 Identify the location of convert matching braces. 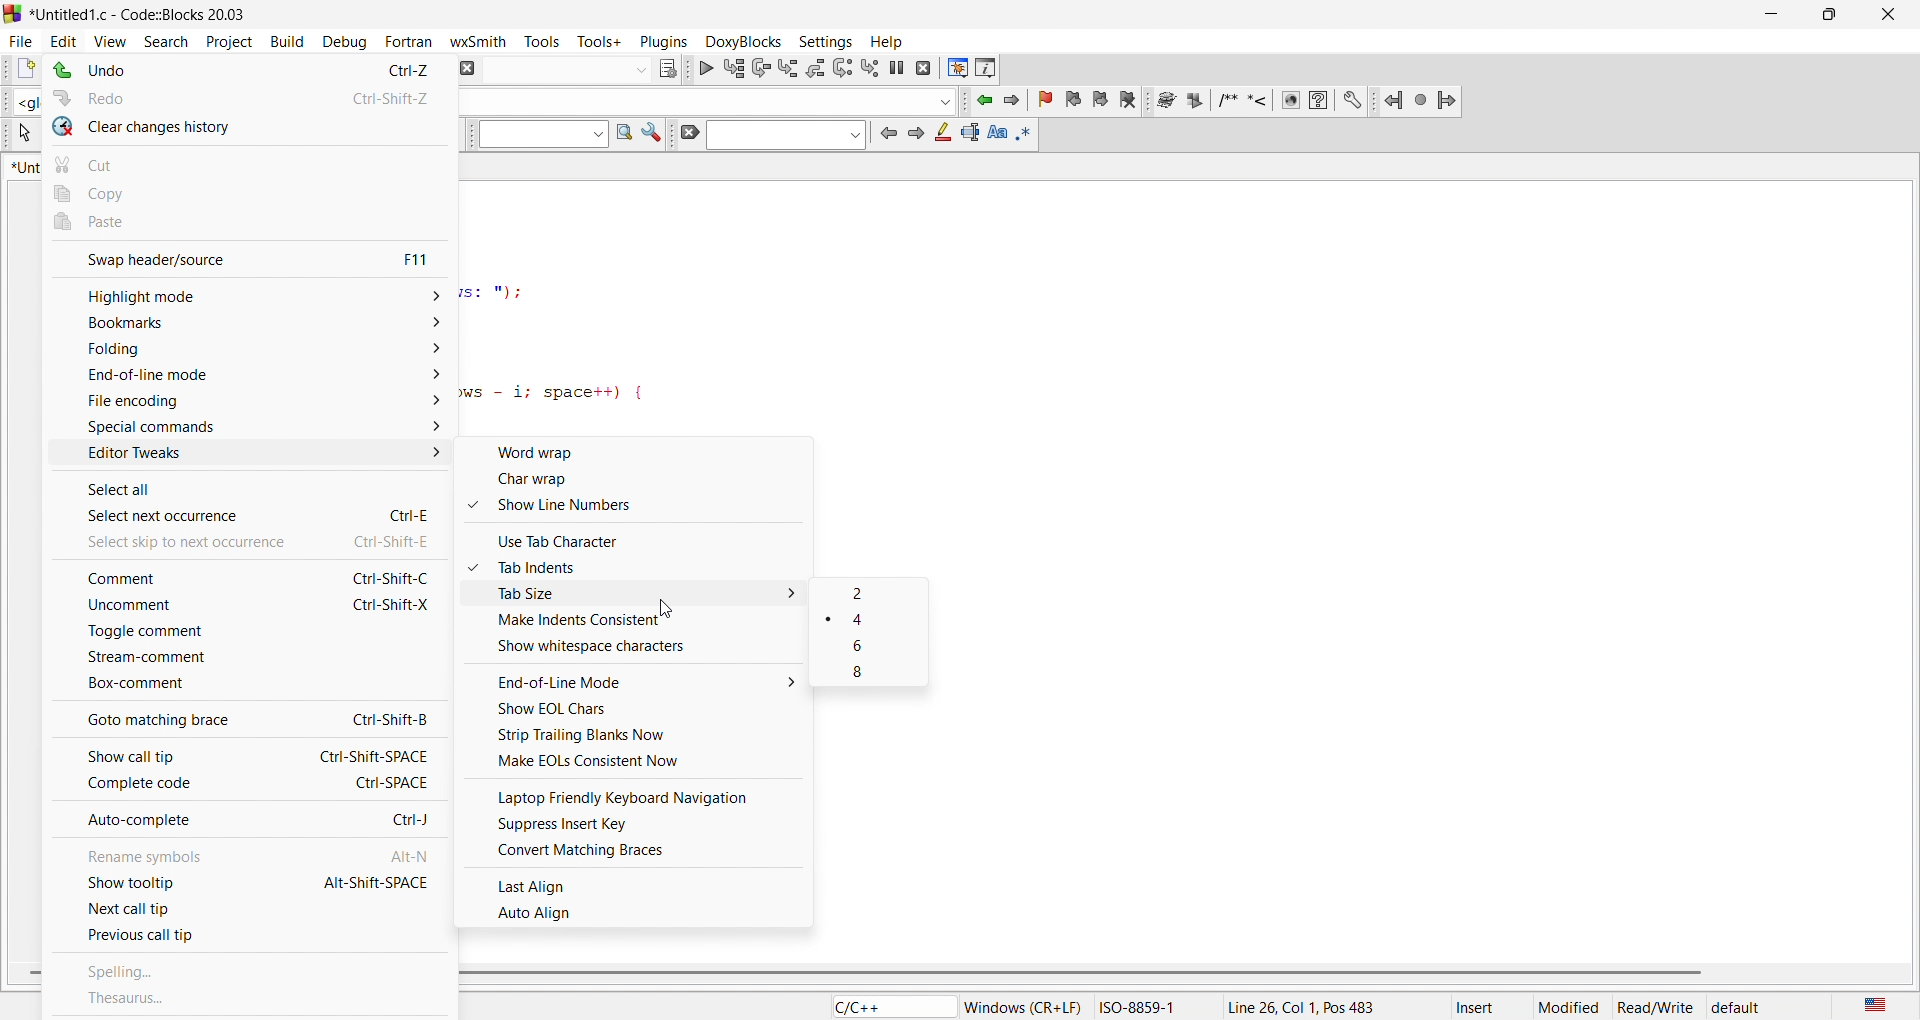
(641, 853).